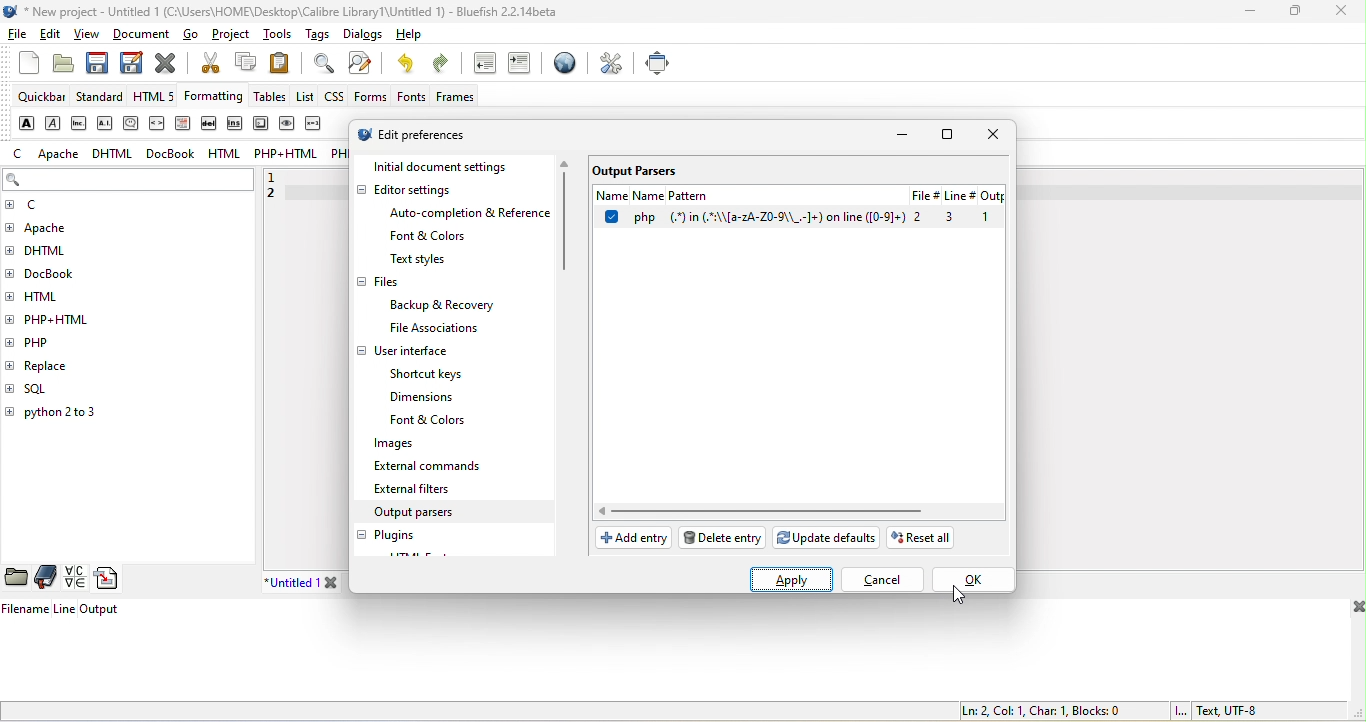  I want to click on cut, so click(208, 65).